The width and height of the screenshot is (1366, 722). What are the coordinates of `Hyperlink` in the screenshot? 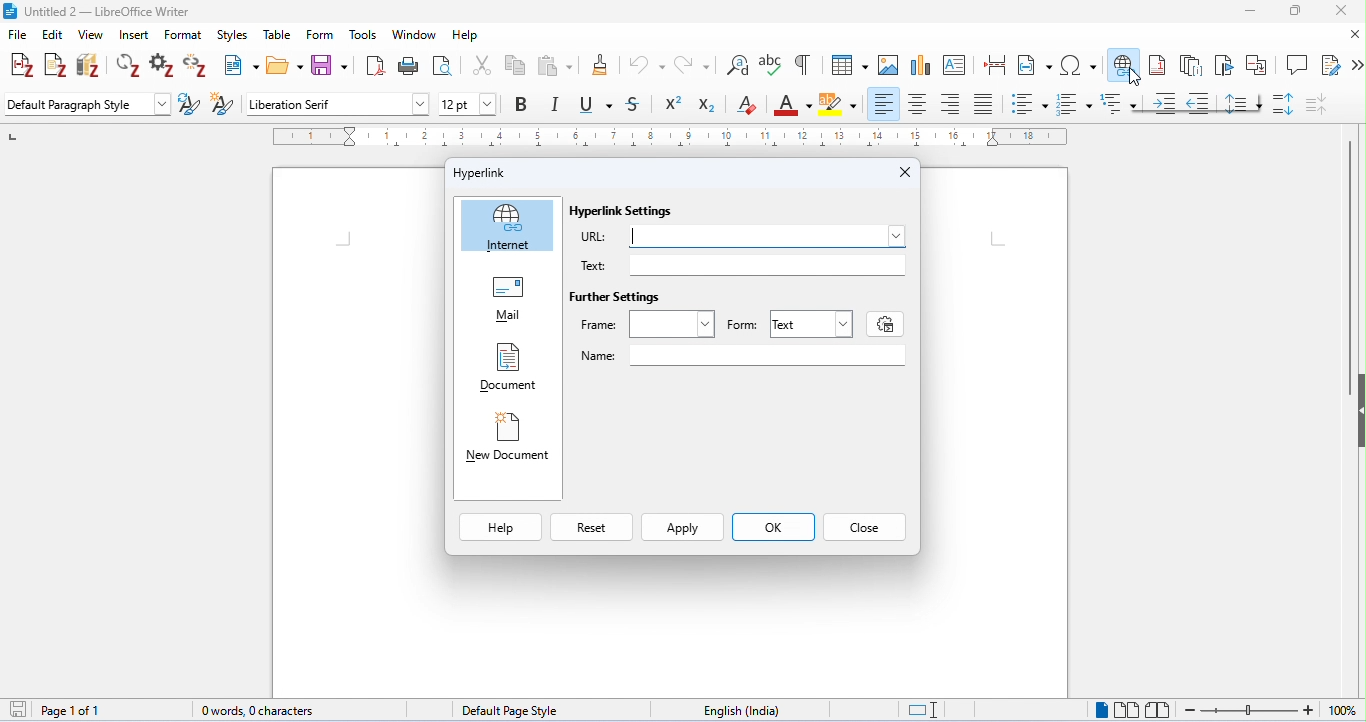 It's located at (483, 171).